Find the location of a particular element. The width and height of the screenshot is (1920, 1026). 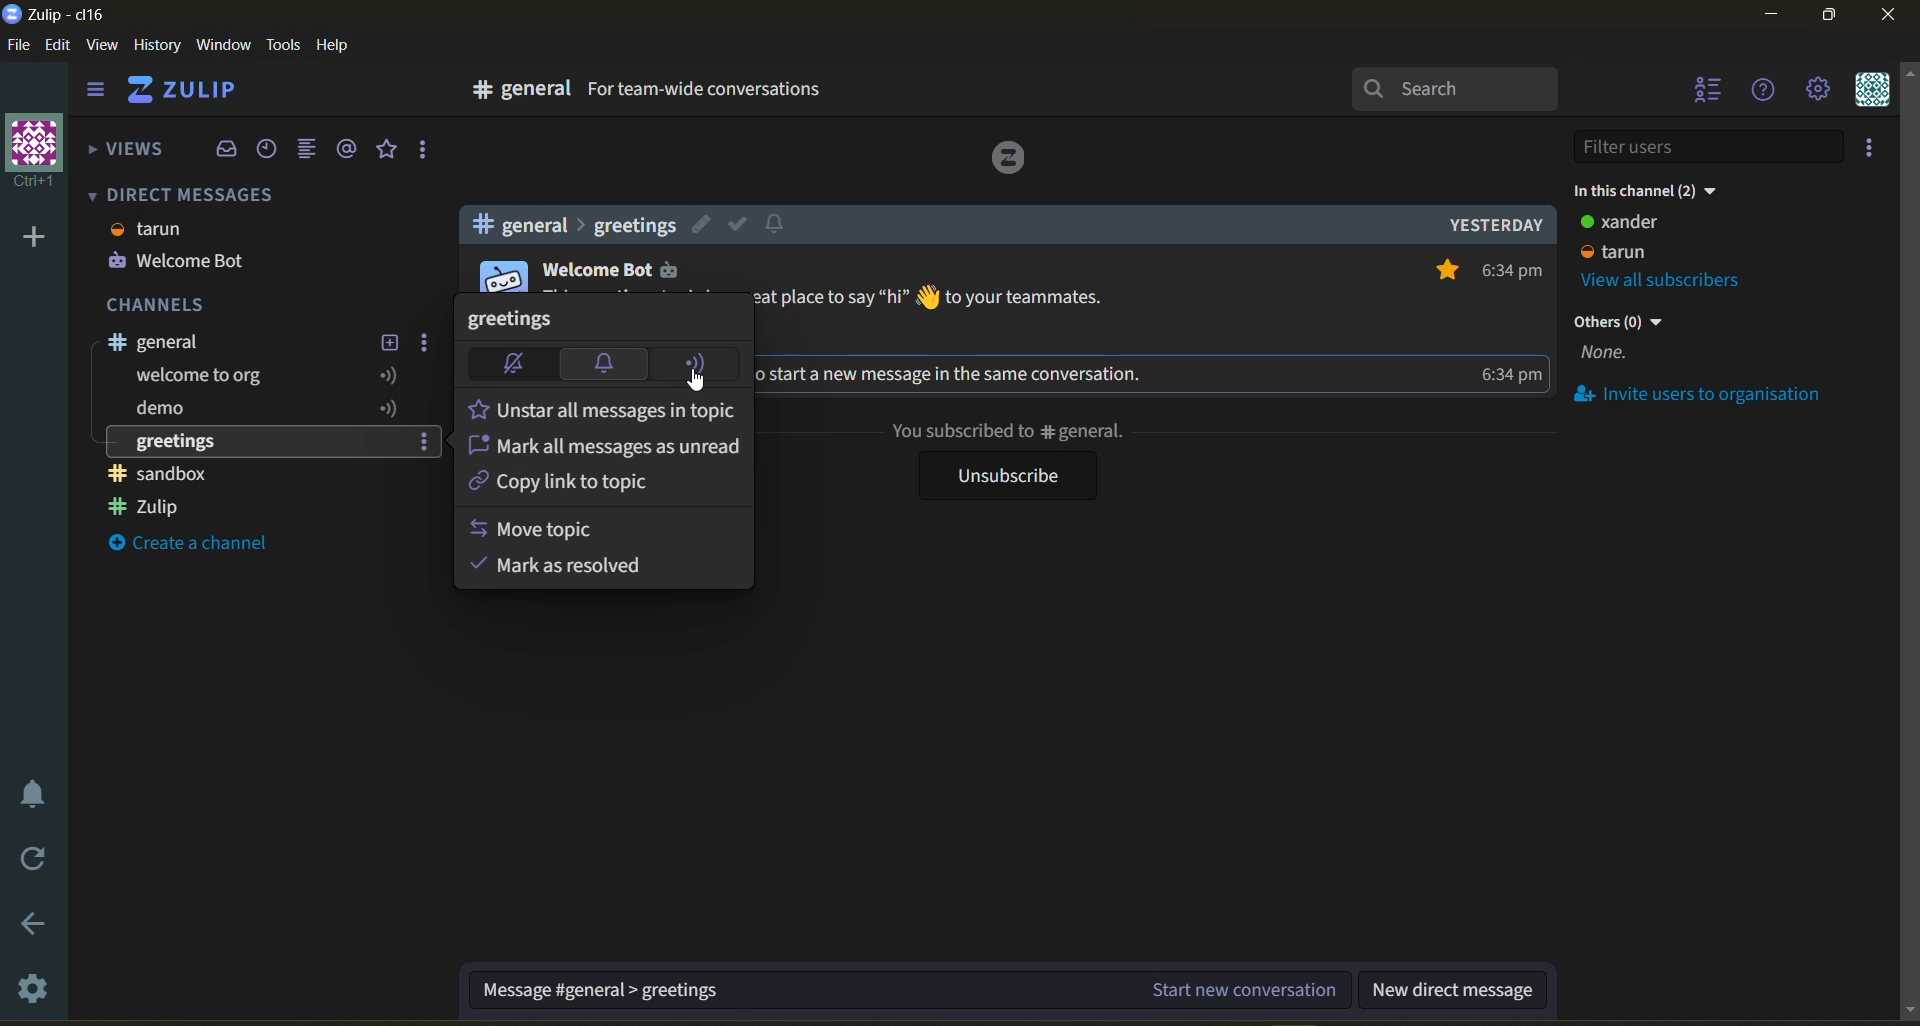

go back is located at coordinates (32, 927).